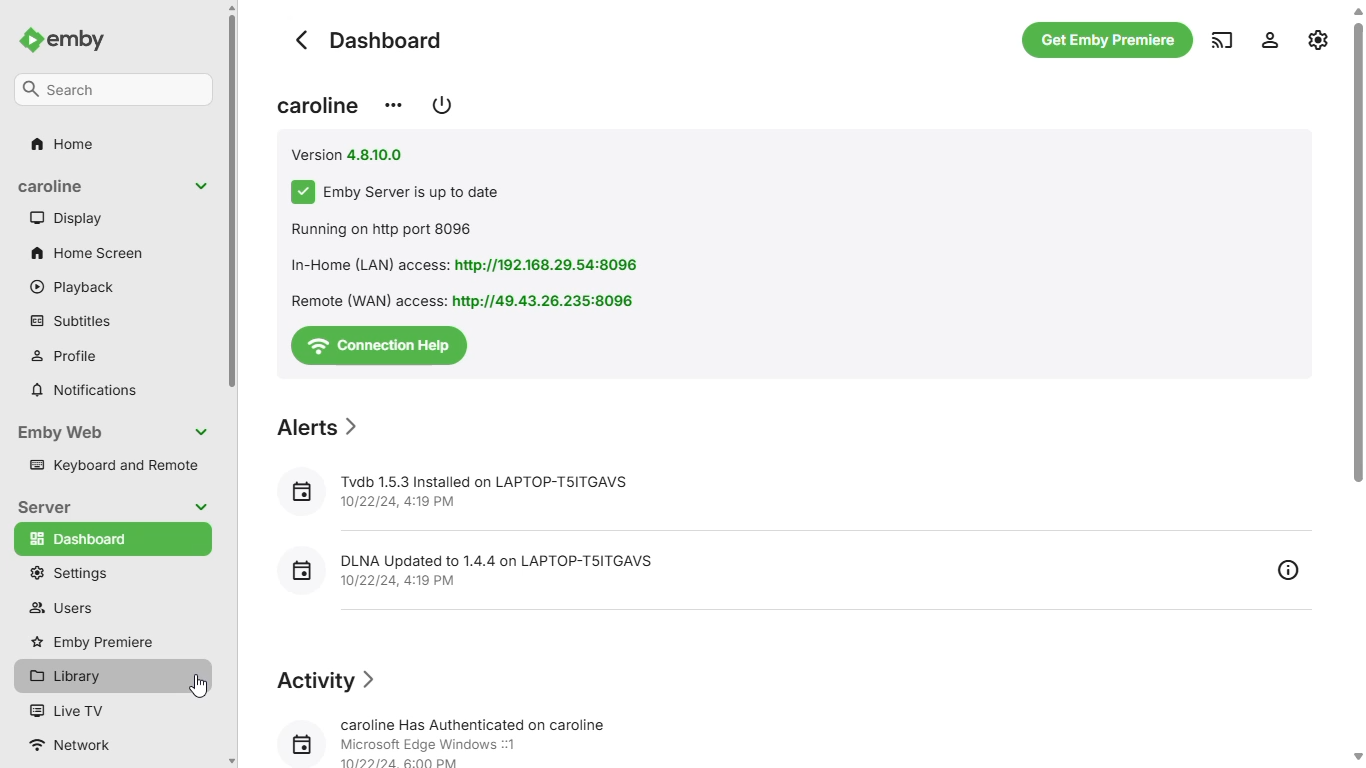 The width and height of the screenshot is (1366, 768). What do you see at coordinates (68, 321) in the screenshot?
I see `subtitles` at bounding box center [68, 321].